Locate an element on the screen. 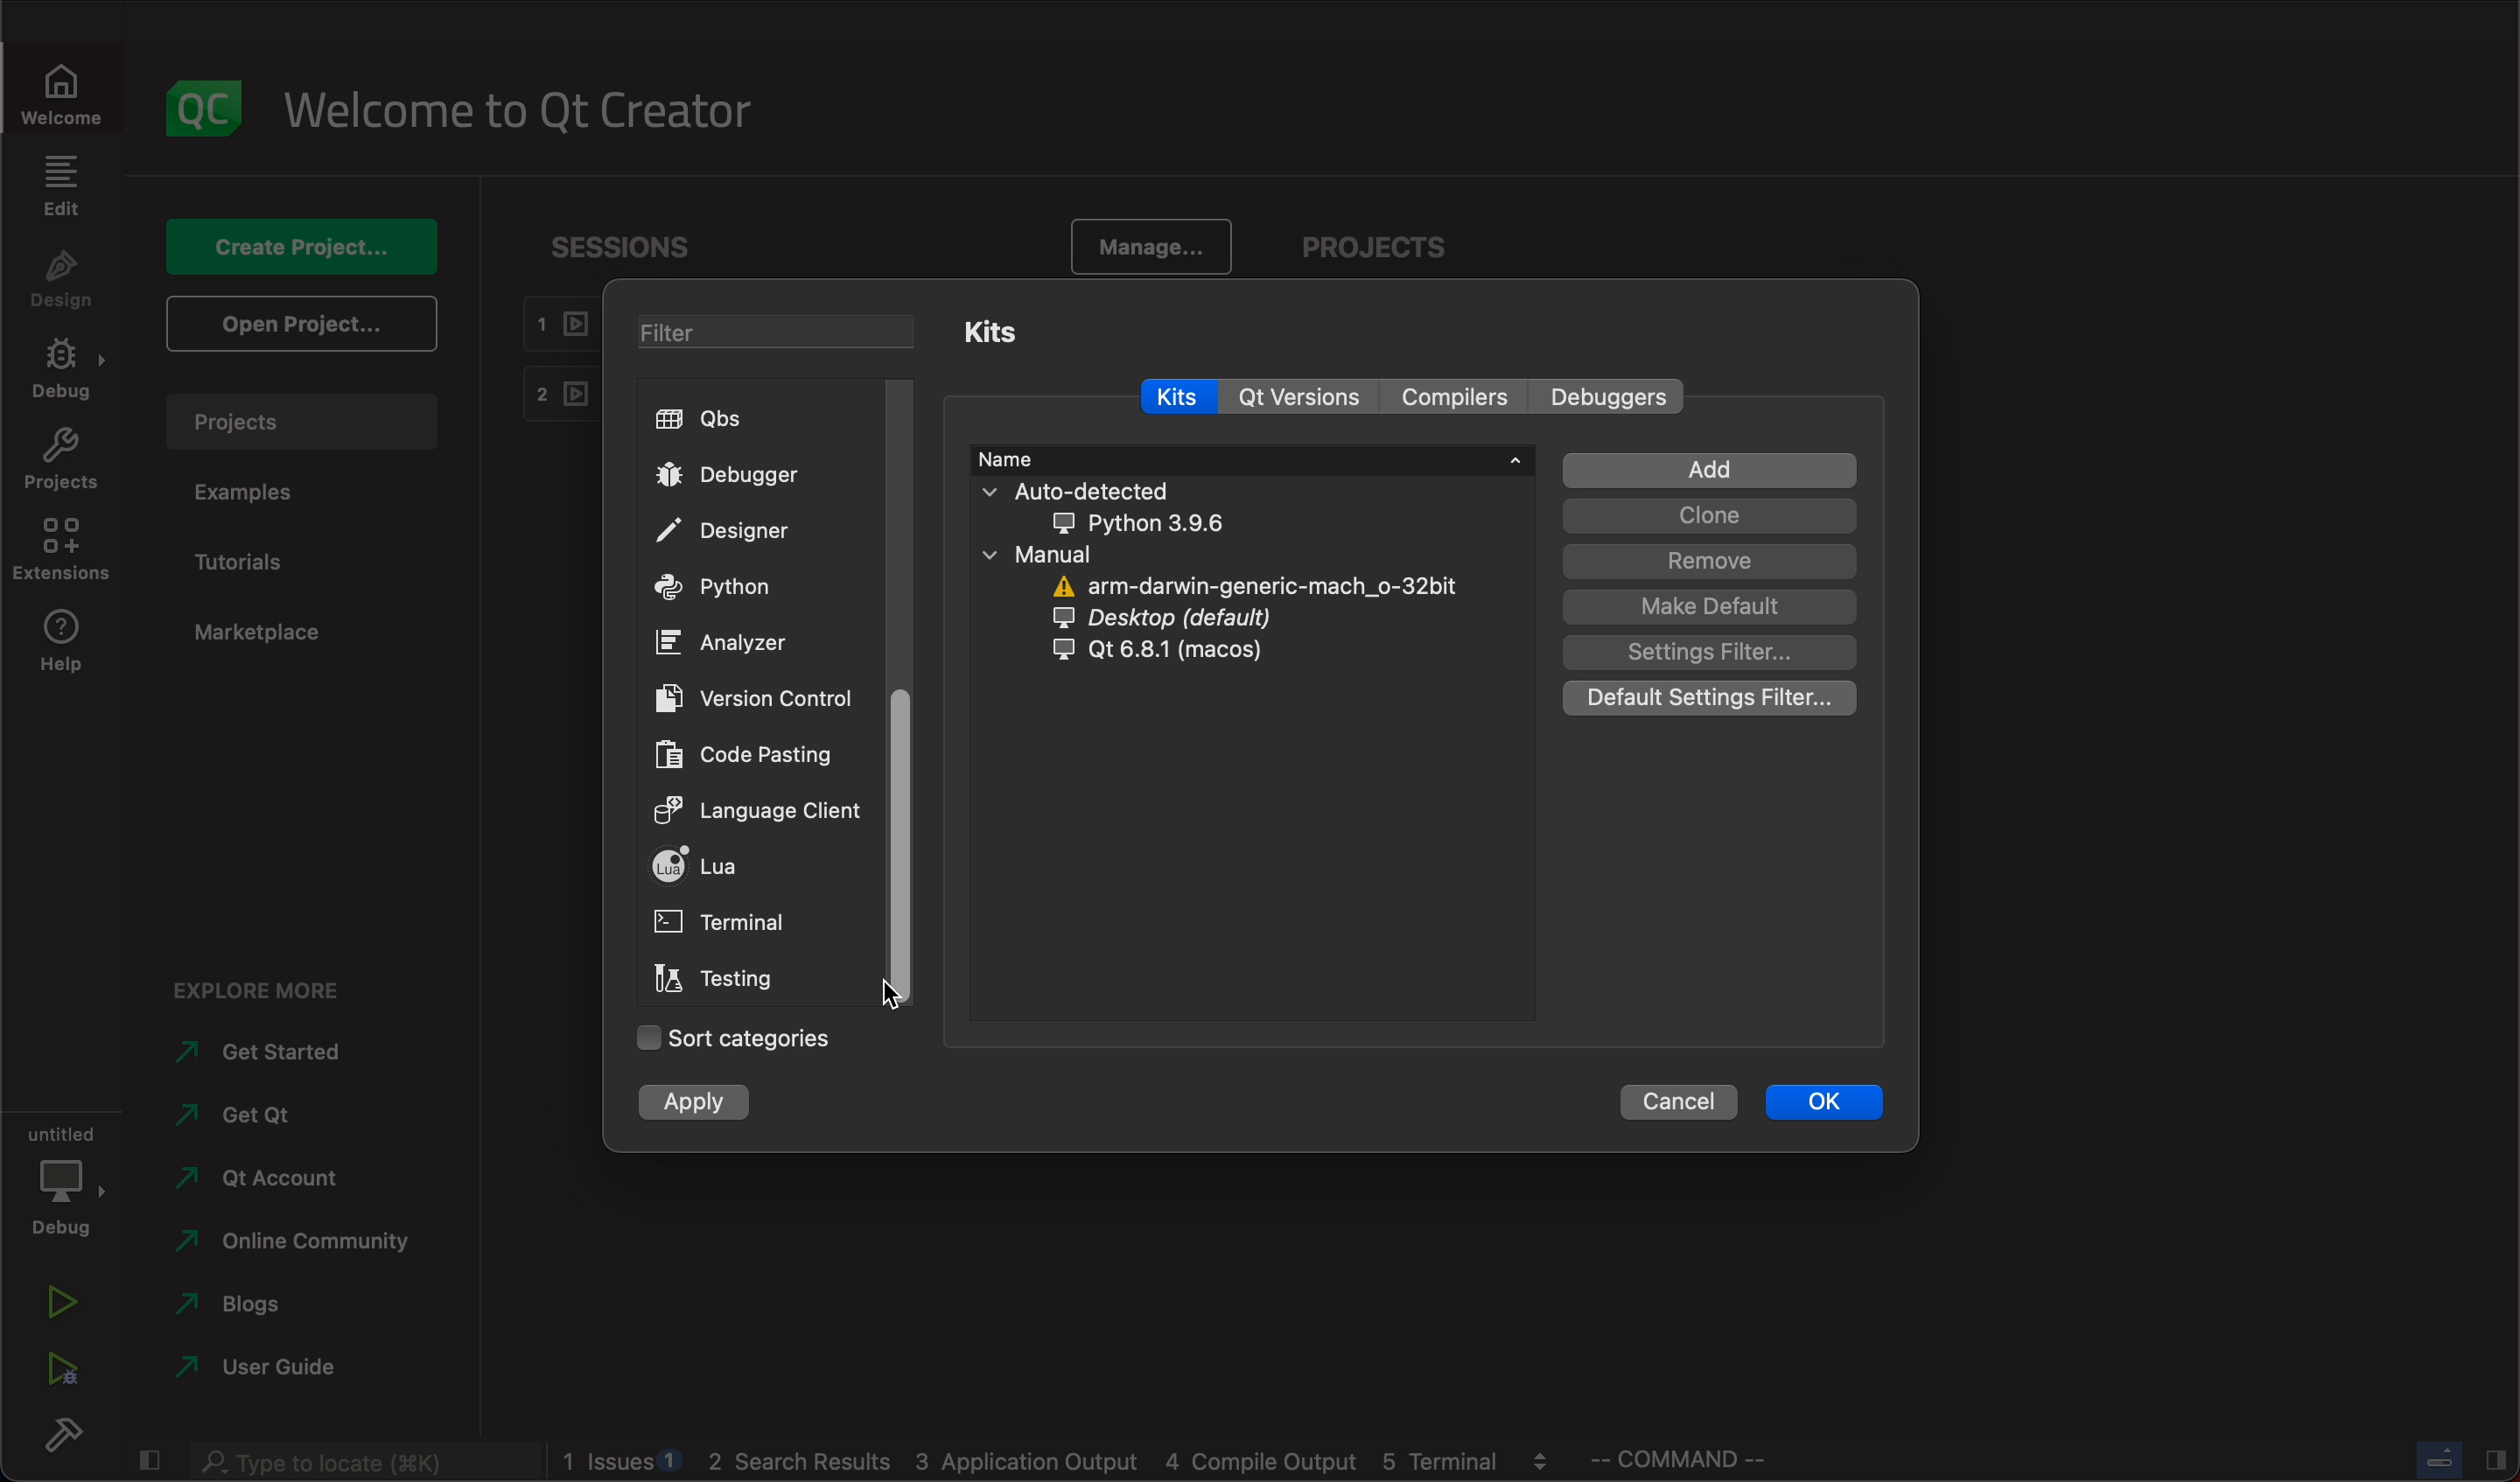  logs is located at coordinates (1061, 1463).